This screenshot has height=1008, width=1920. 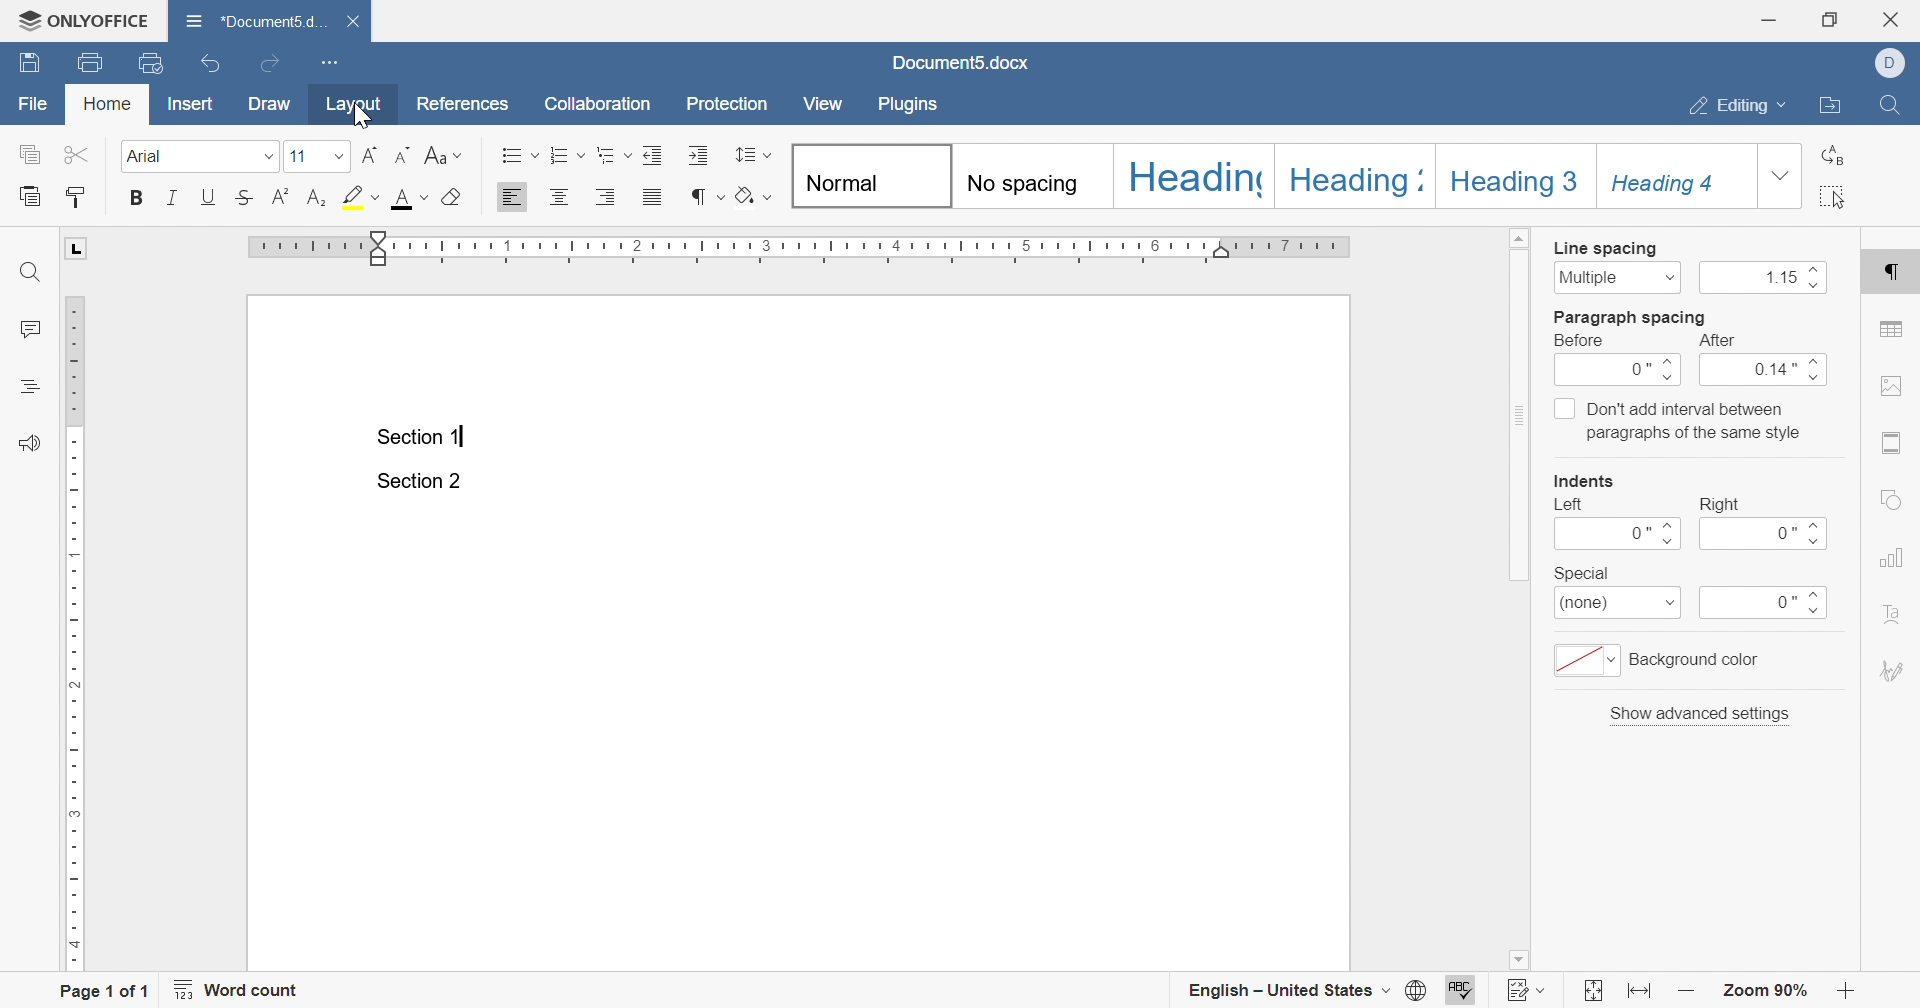 What do you see at coordinates (409, 197) in the screenshot?
I see `font color` at bounding box center [409, 197].